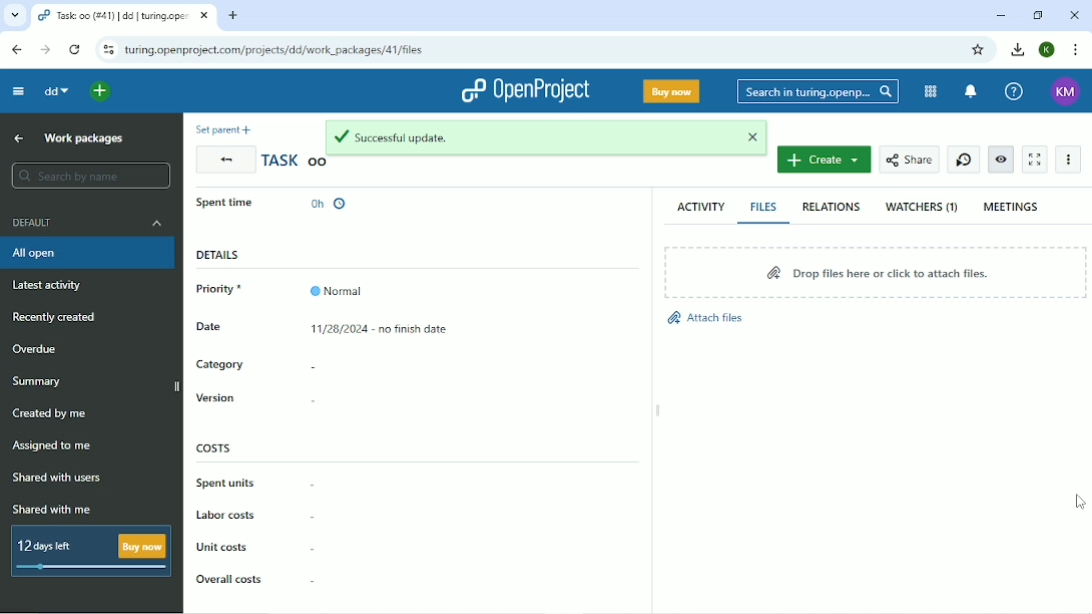  What do you see at coordinates (834, 208) in the screenshot?
I see `Relations` at bounding box center [834, 208].